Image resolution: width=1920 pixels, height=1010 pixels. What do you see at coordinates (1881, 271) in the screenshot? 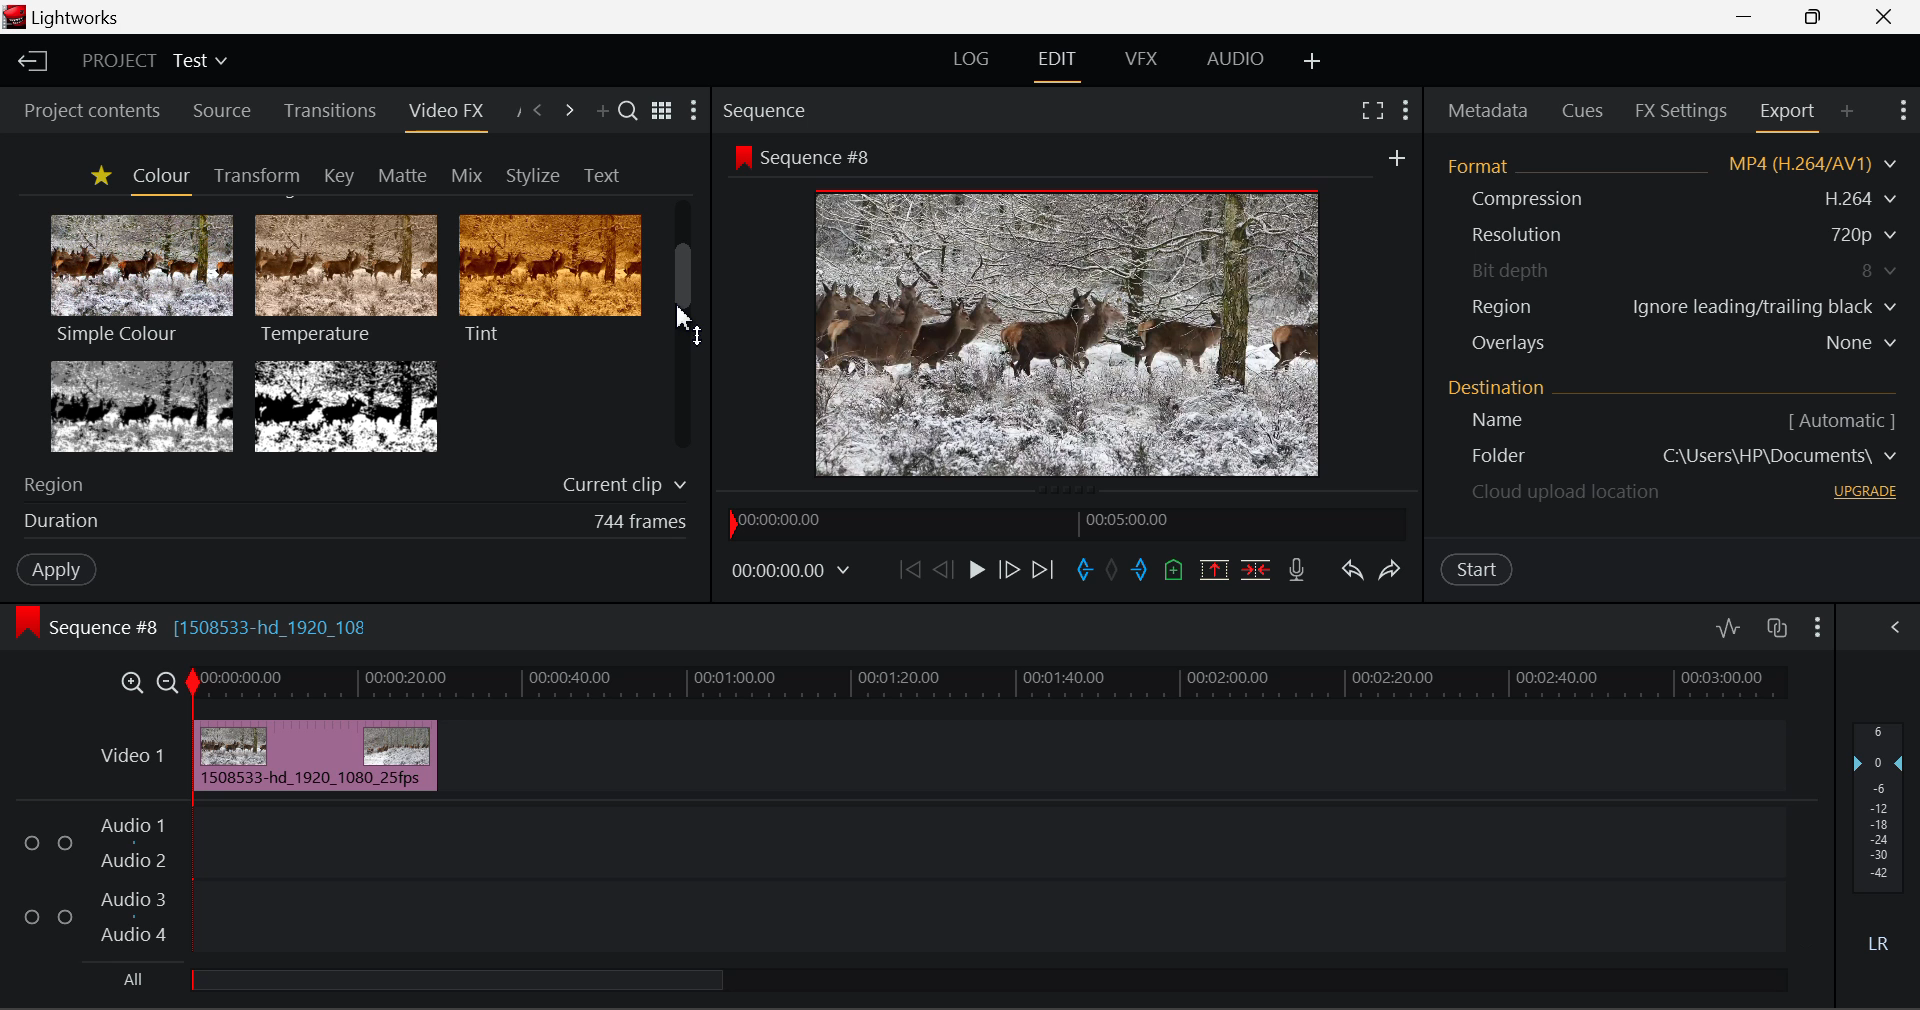
I see `8 ` at bounding box center [1881, 271].